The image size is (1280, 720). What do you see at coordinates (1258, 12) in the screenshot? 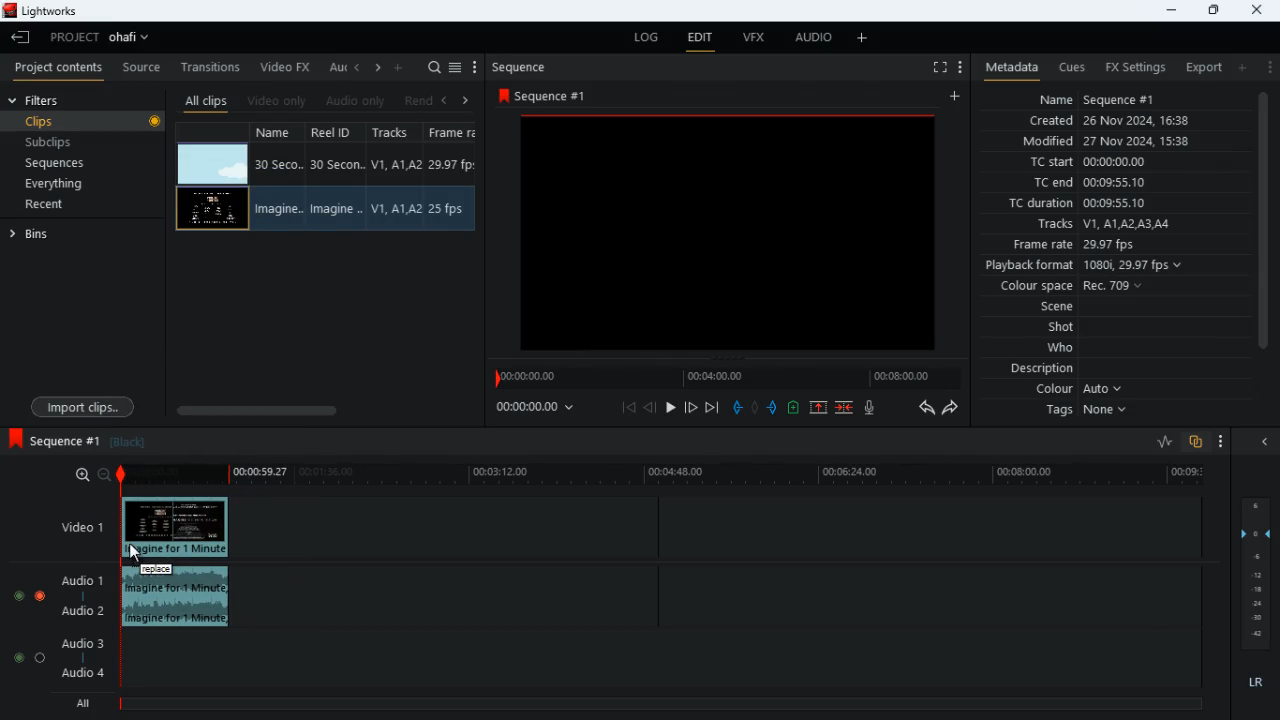
I see `close window` at bounding box center [1258, 12].